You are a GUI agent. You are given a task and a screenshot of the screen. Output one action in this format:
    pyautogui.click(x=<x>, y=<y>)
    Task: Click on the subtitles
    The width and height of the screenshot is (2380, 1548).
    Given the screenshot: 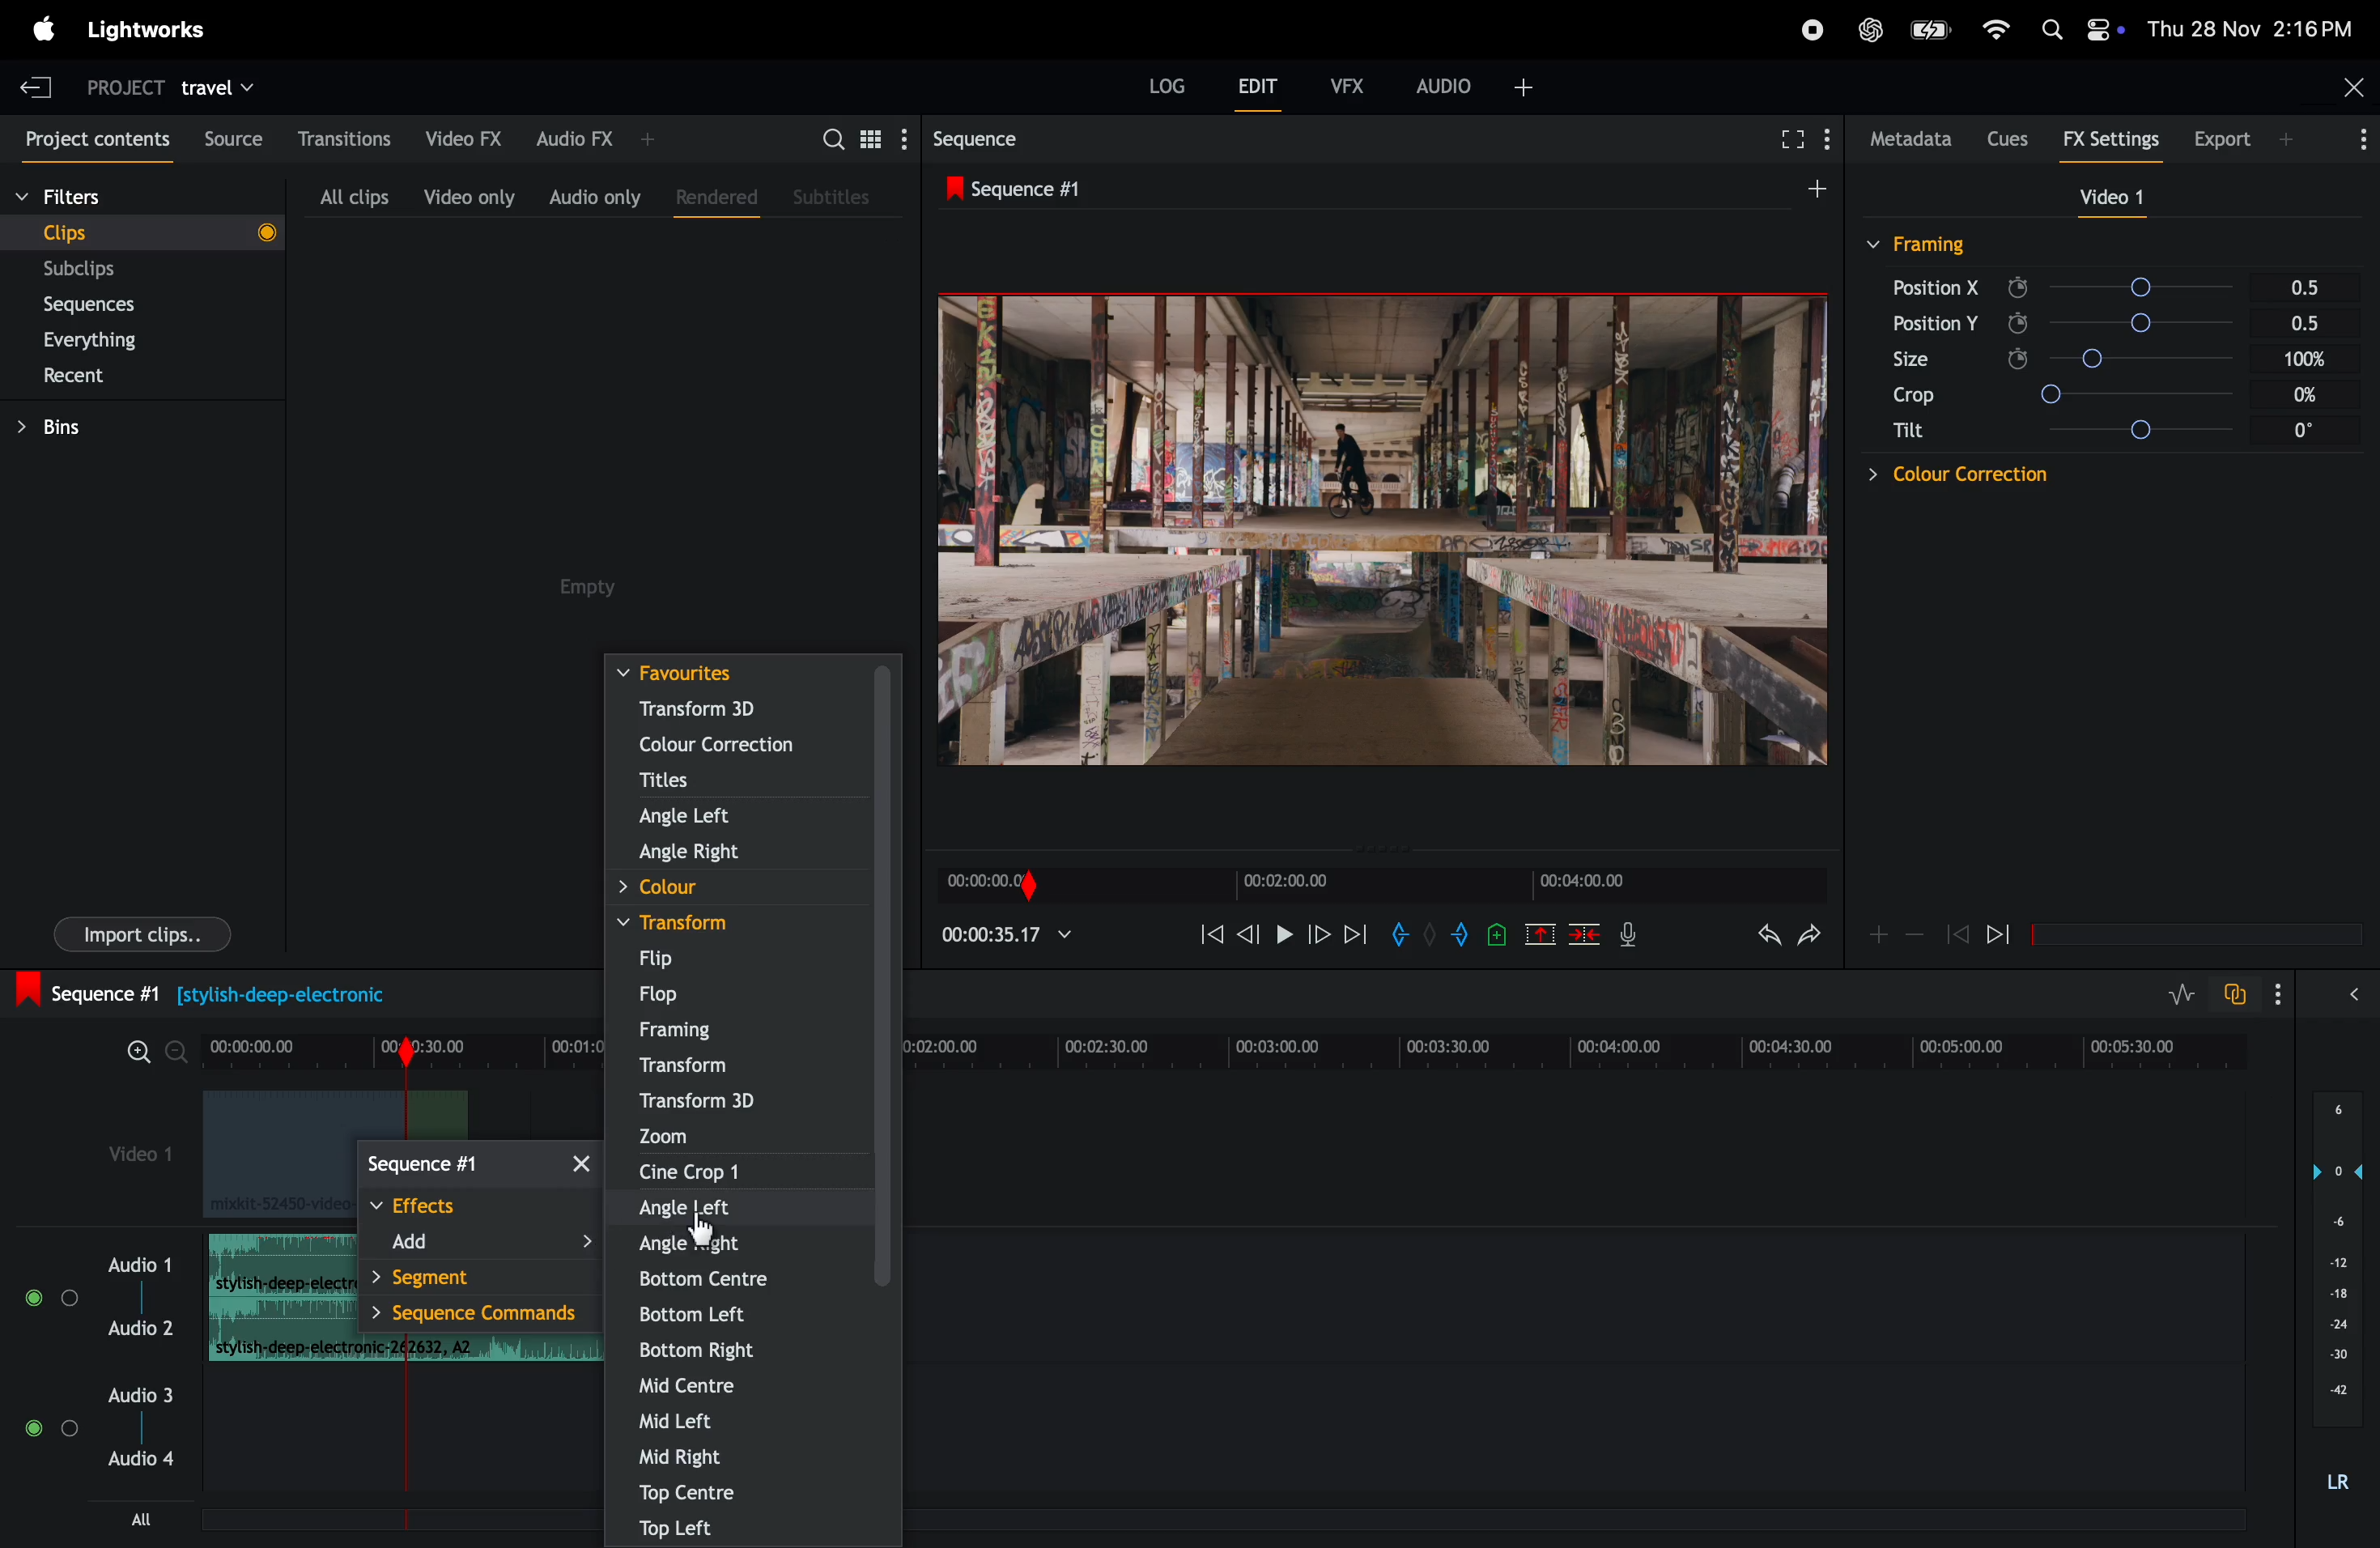 What is the action you would take?
    pyautogui.click(x=834, y=195)
    